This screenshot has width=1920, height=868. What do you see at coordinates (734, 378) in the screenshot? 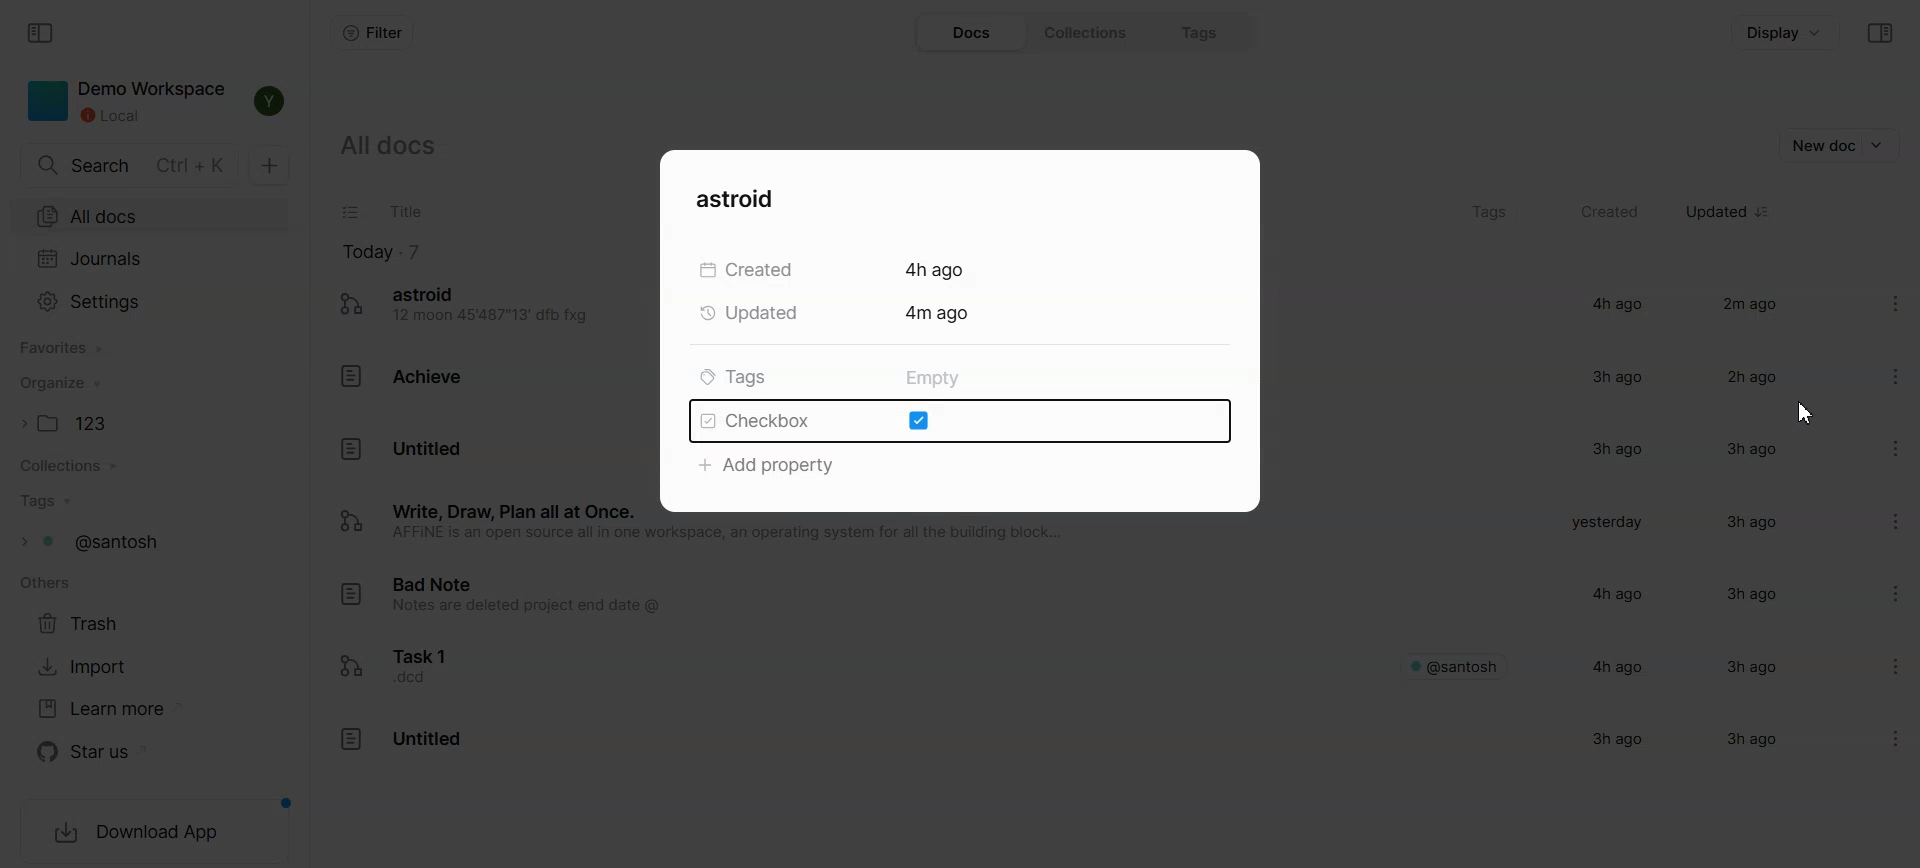
I see `tags` at bounding box center [734, 378].